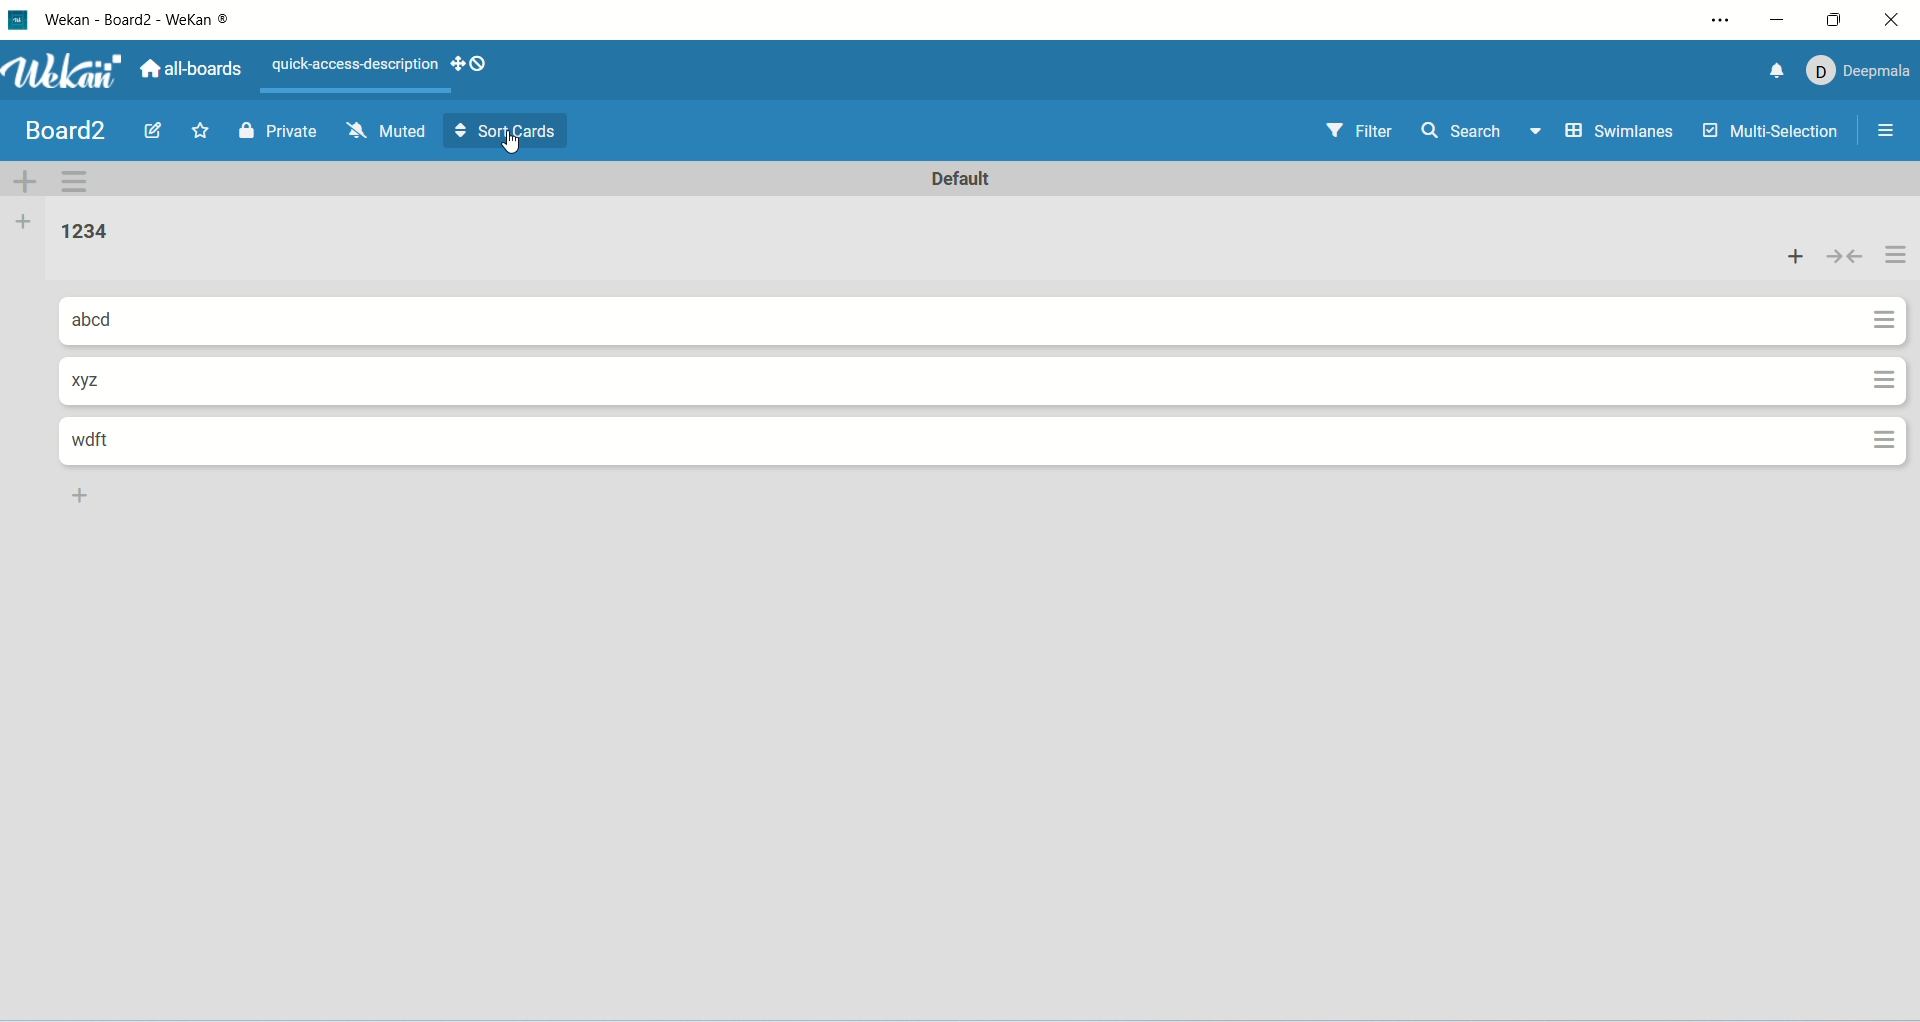 The height and width of the screenshot is (1022, 1920). Describe the element at coordinates (96, 380) in the screenshot. I see `card title` at that location.